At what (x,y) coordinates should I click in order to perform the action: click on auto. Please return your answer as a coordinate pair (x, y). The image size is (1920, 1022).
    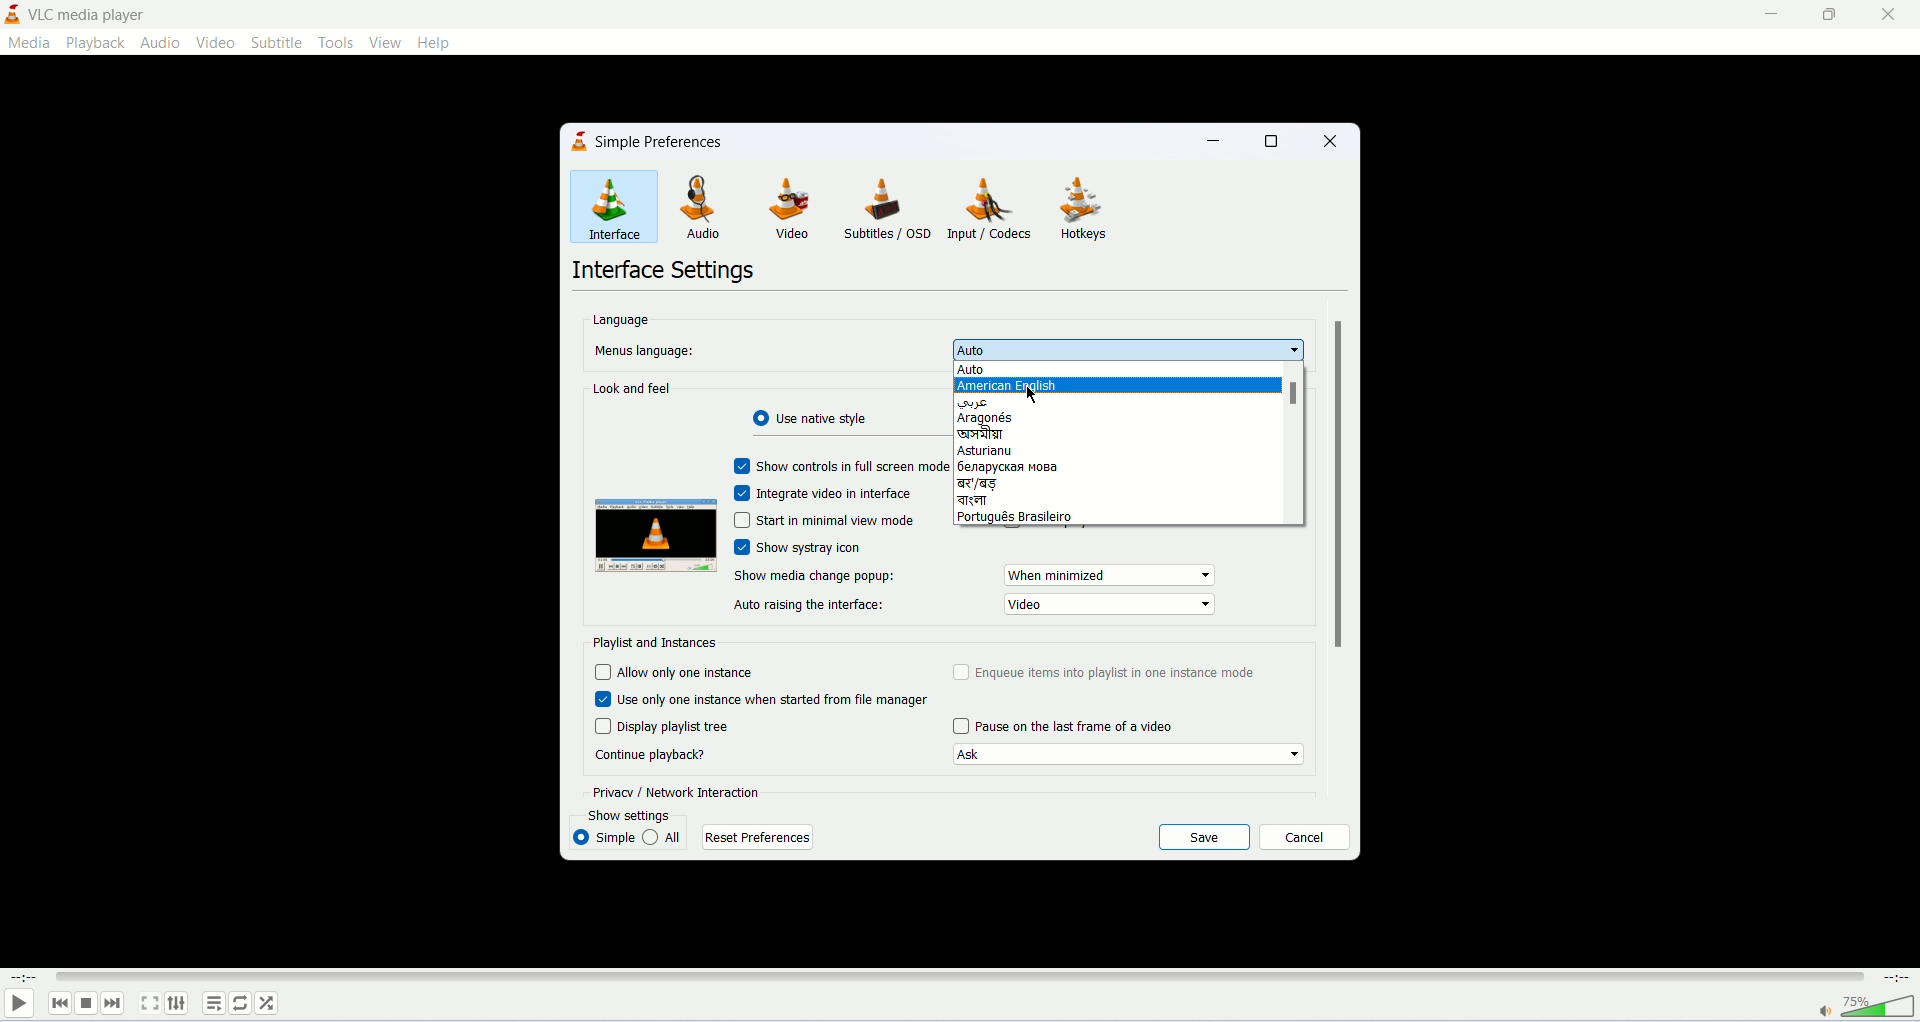
    Looking at the image, I should click on (1034, 371).